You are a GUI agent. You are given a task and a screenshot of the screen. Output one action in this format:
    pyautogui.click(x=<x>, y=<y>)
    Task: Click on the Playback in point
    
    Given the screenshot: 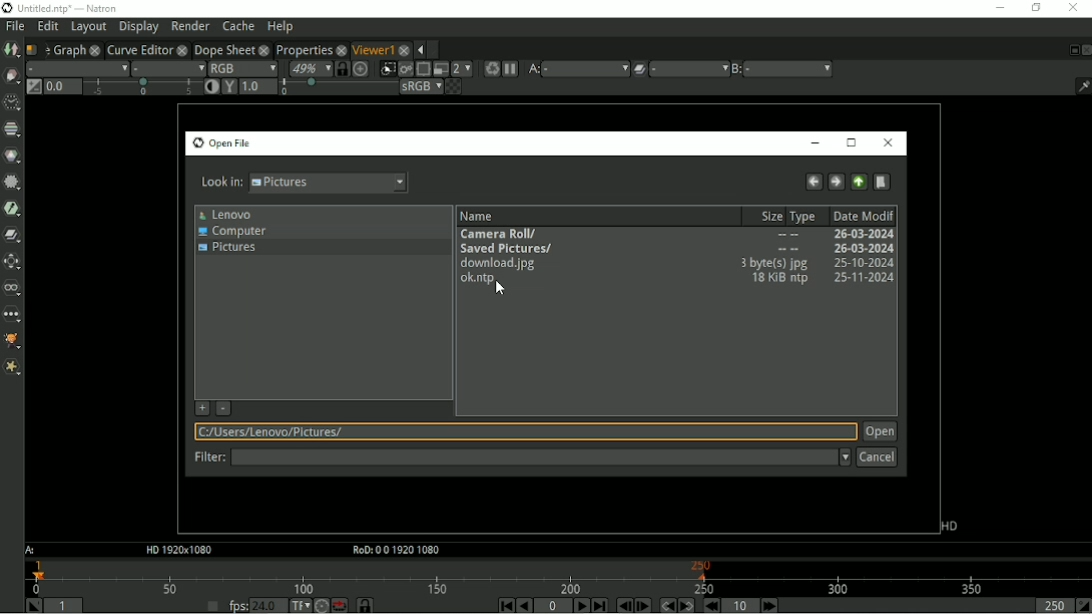 What is the action you would take?
    pyautogui.click(x=65, y=607)
    